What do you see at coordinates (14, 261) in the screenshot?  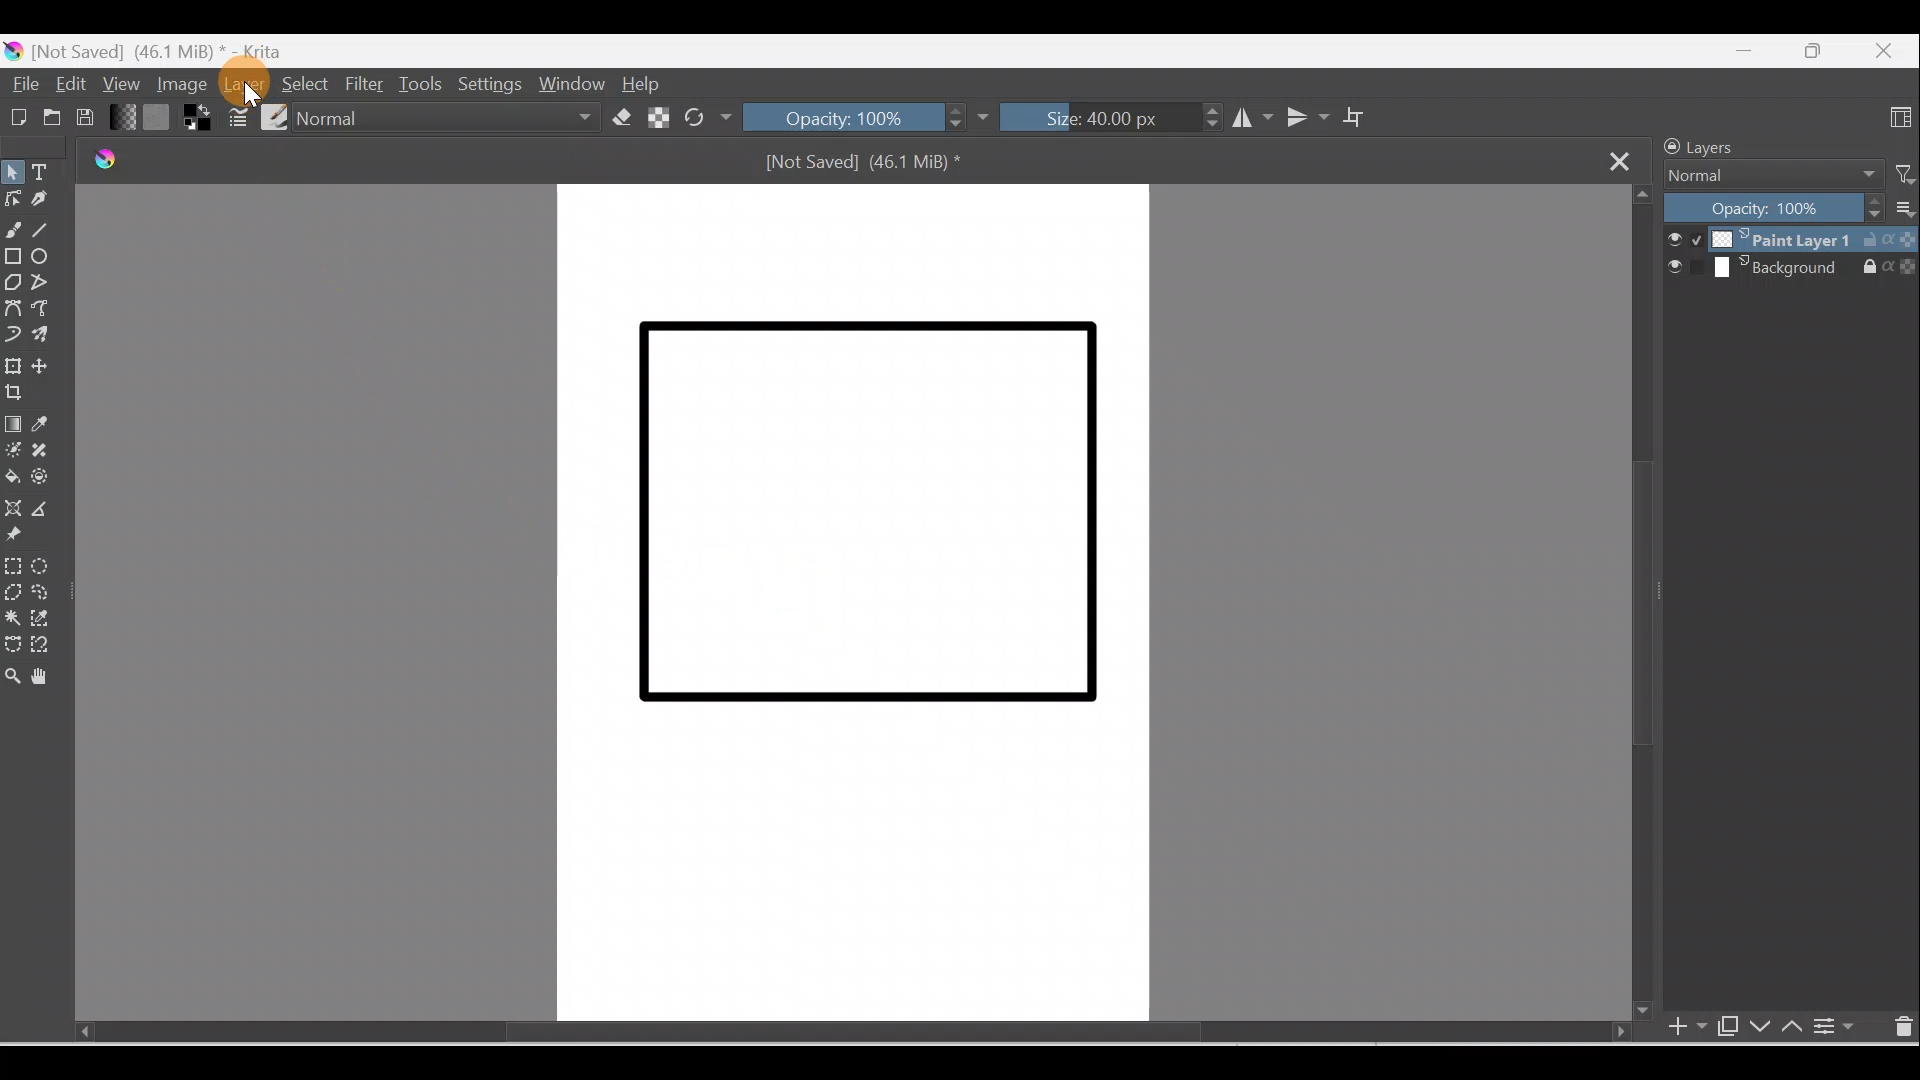 I see `Rectangle tool` at bounding box center [14, 261].